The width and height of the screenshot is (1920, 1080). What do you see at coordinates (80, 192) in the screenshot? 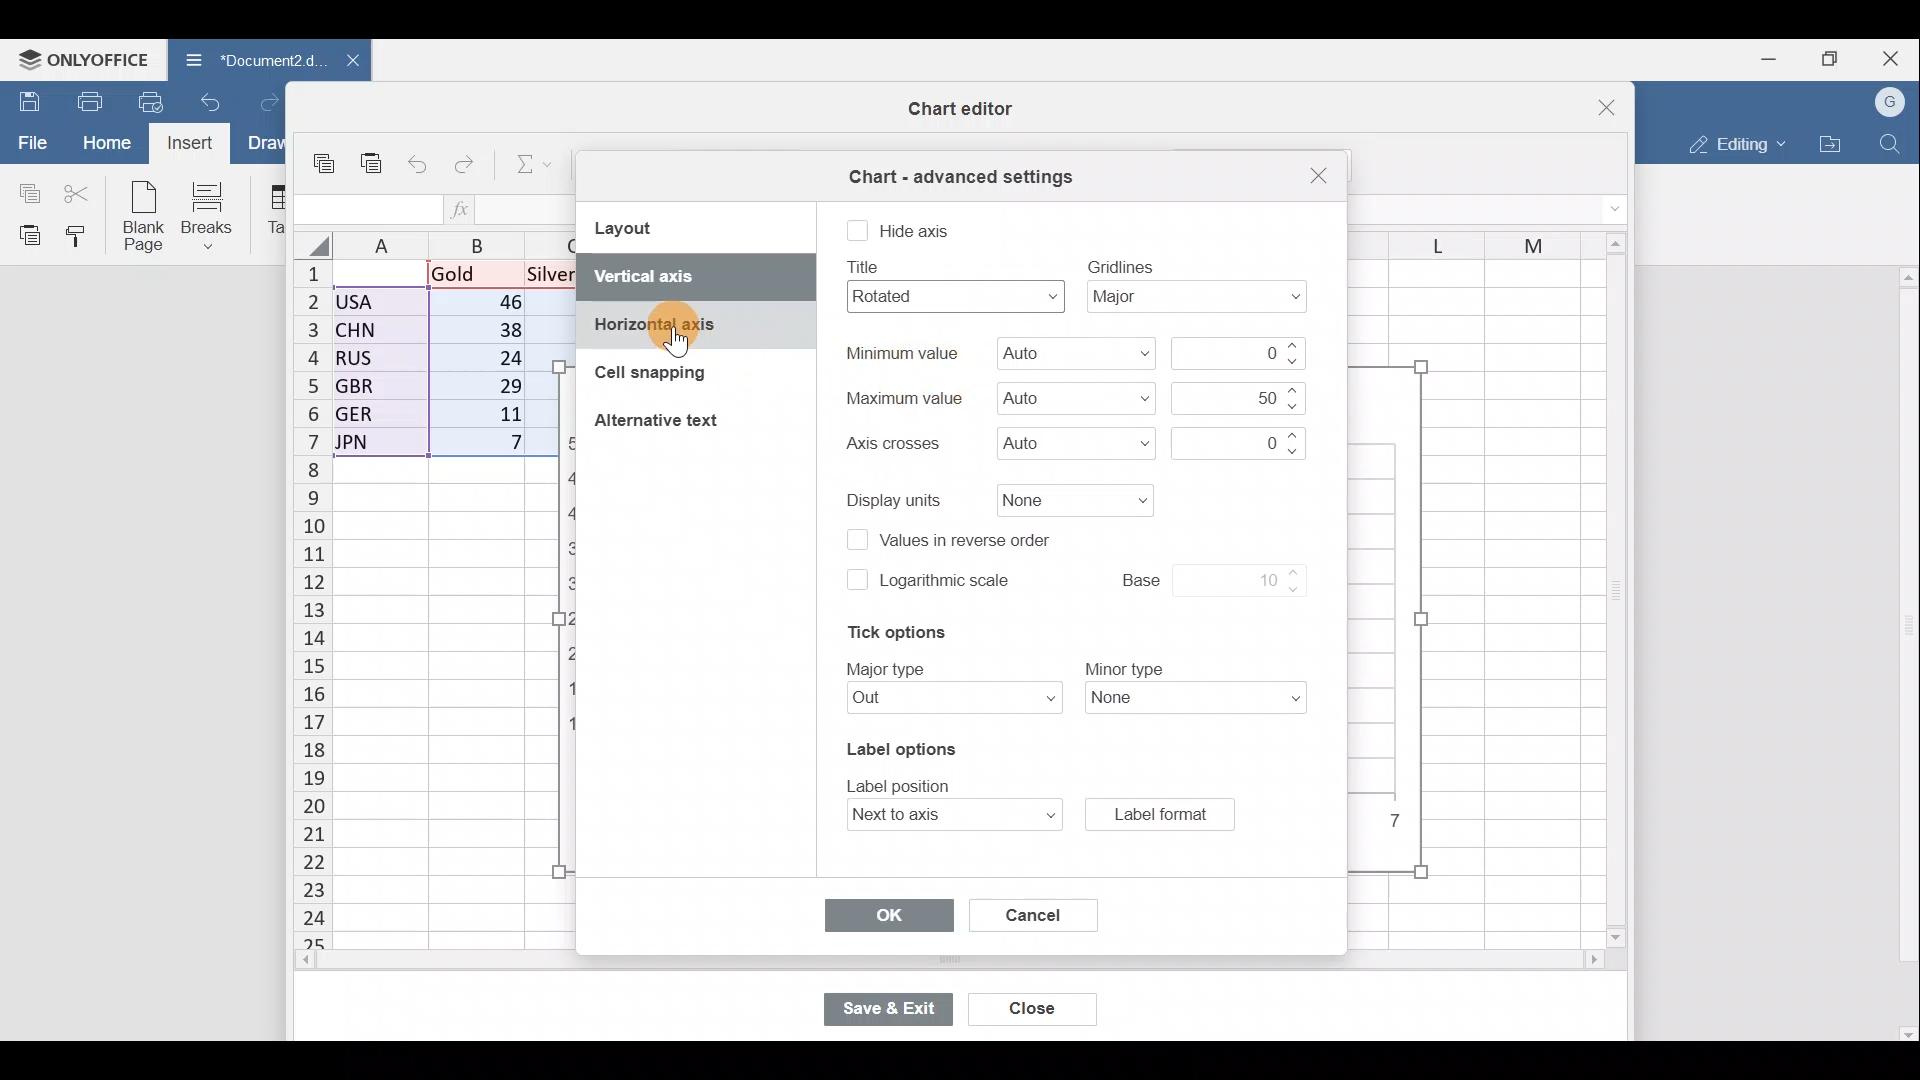
I see `Cut` at bounding box center [80, 192].